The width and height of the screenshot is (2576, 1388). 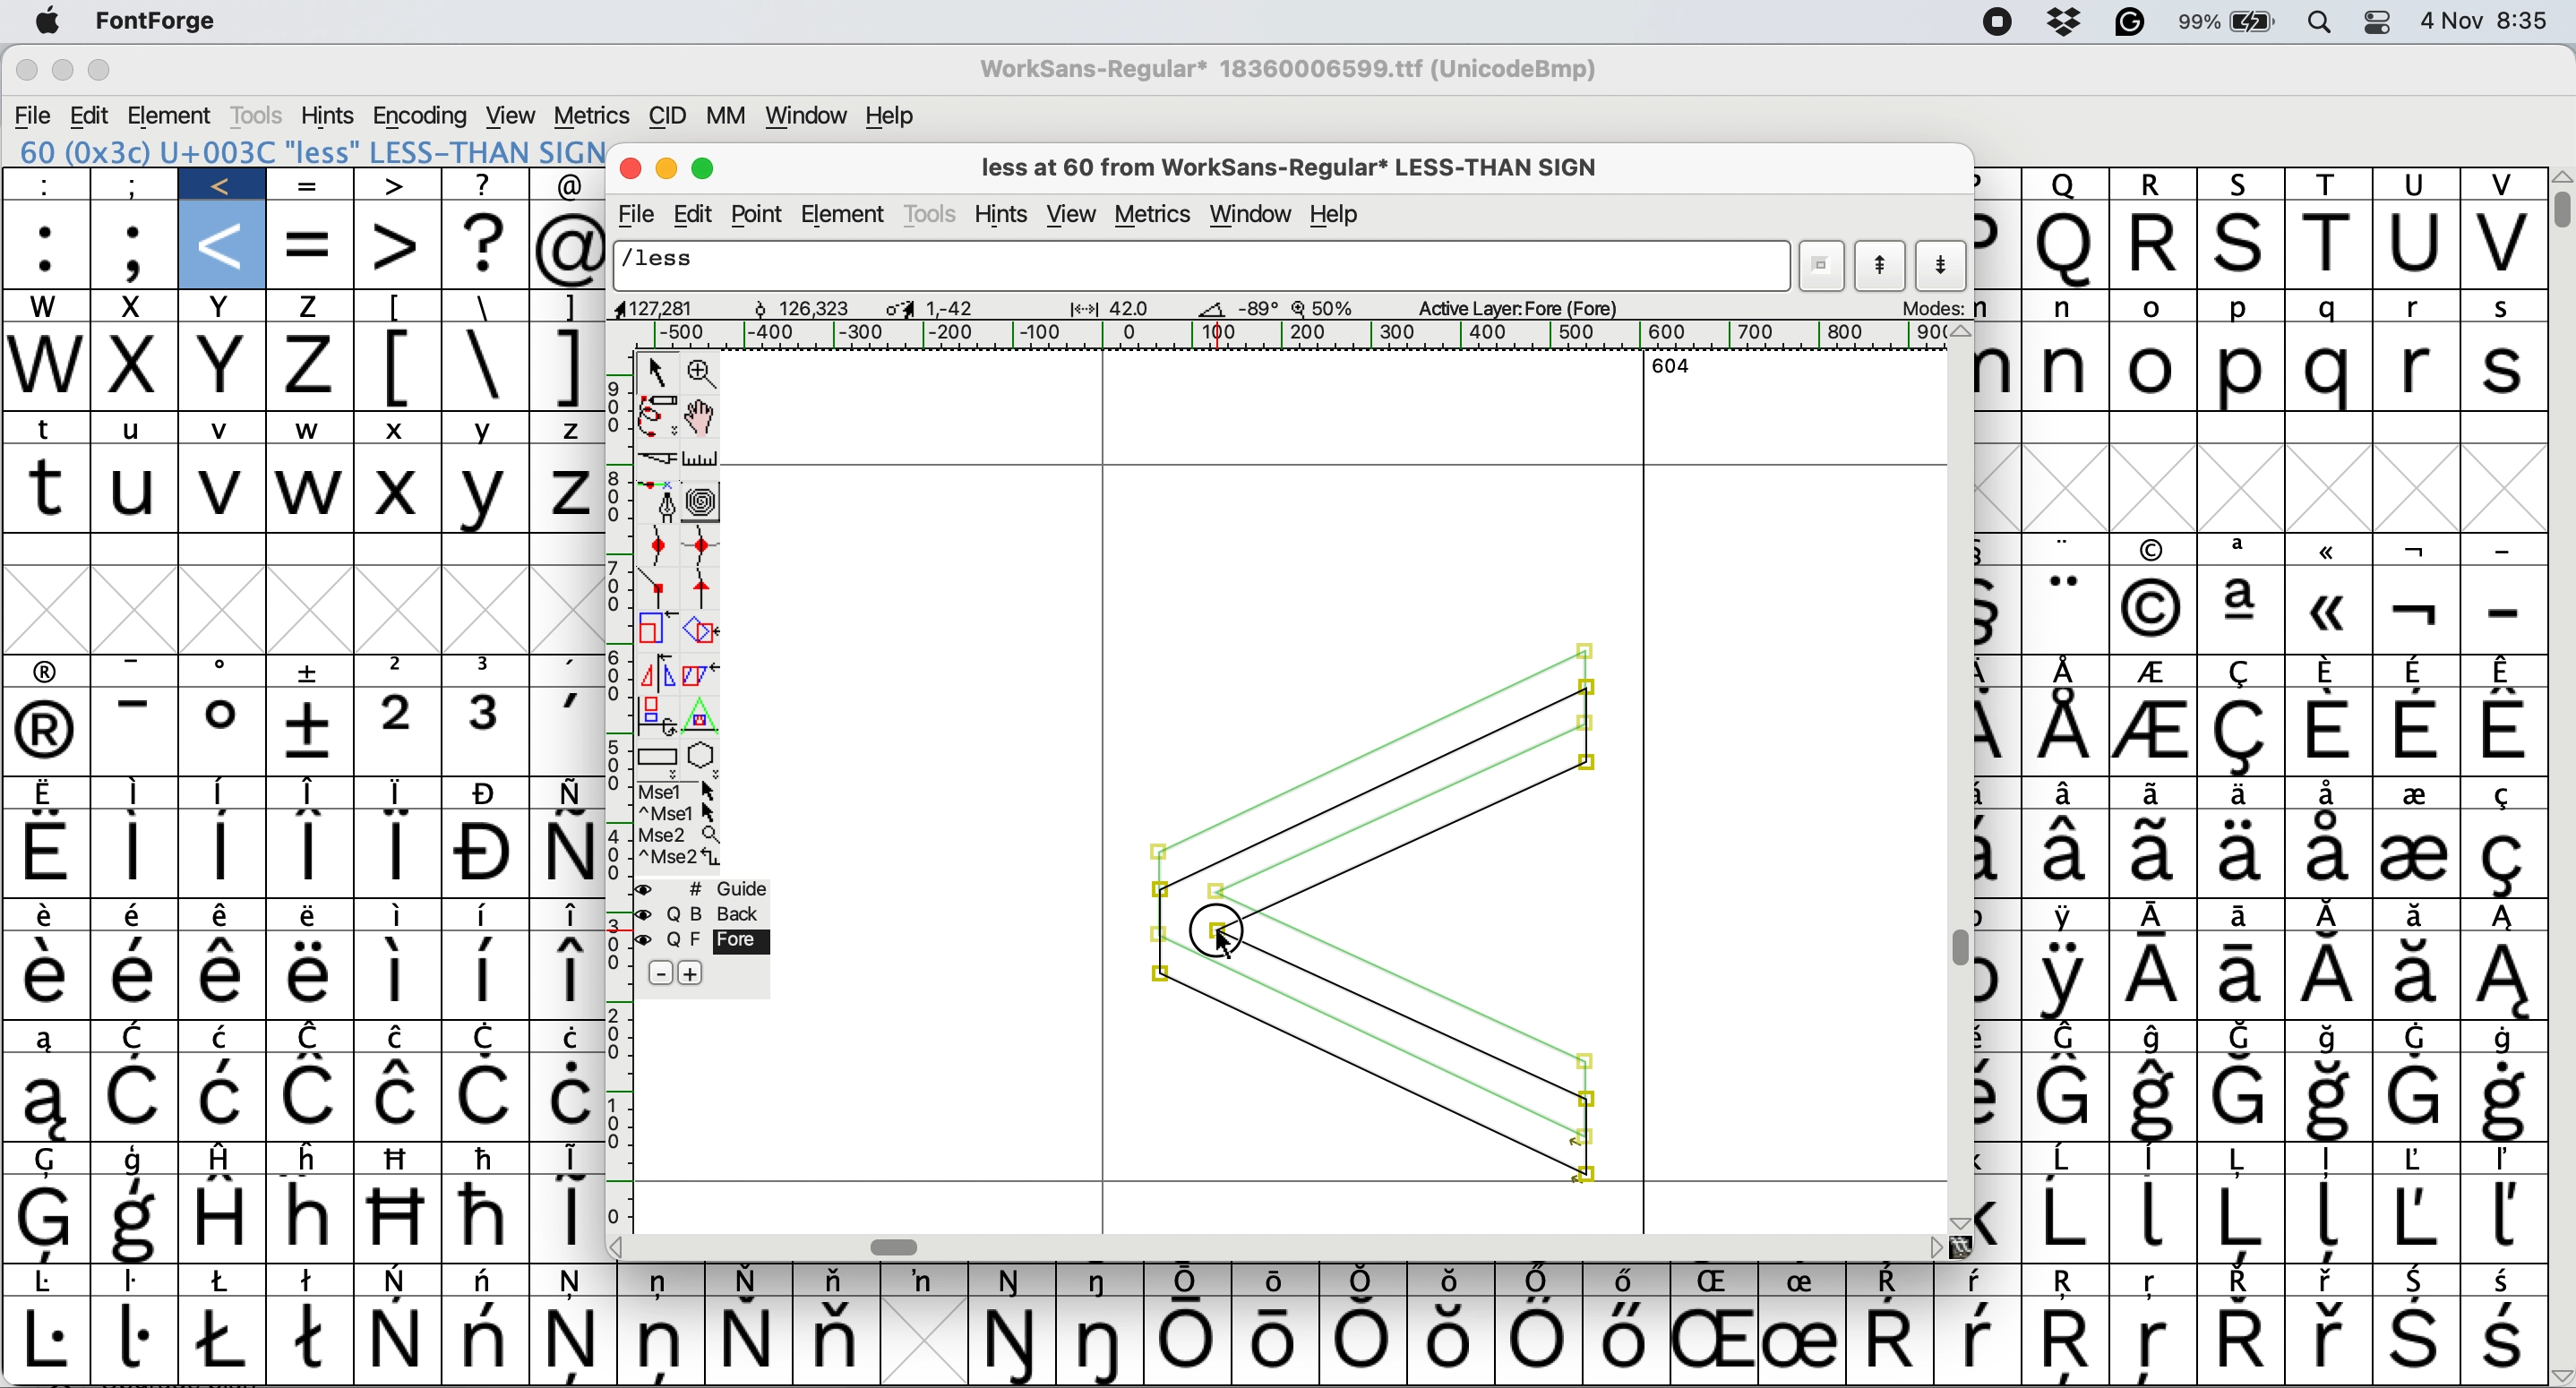 What do you see at coordinates (2332, 732) in the screenshot?
I see `Symbol` at bounding box center [2332, 732].